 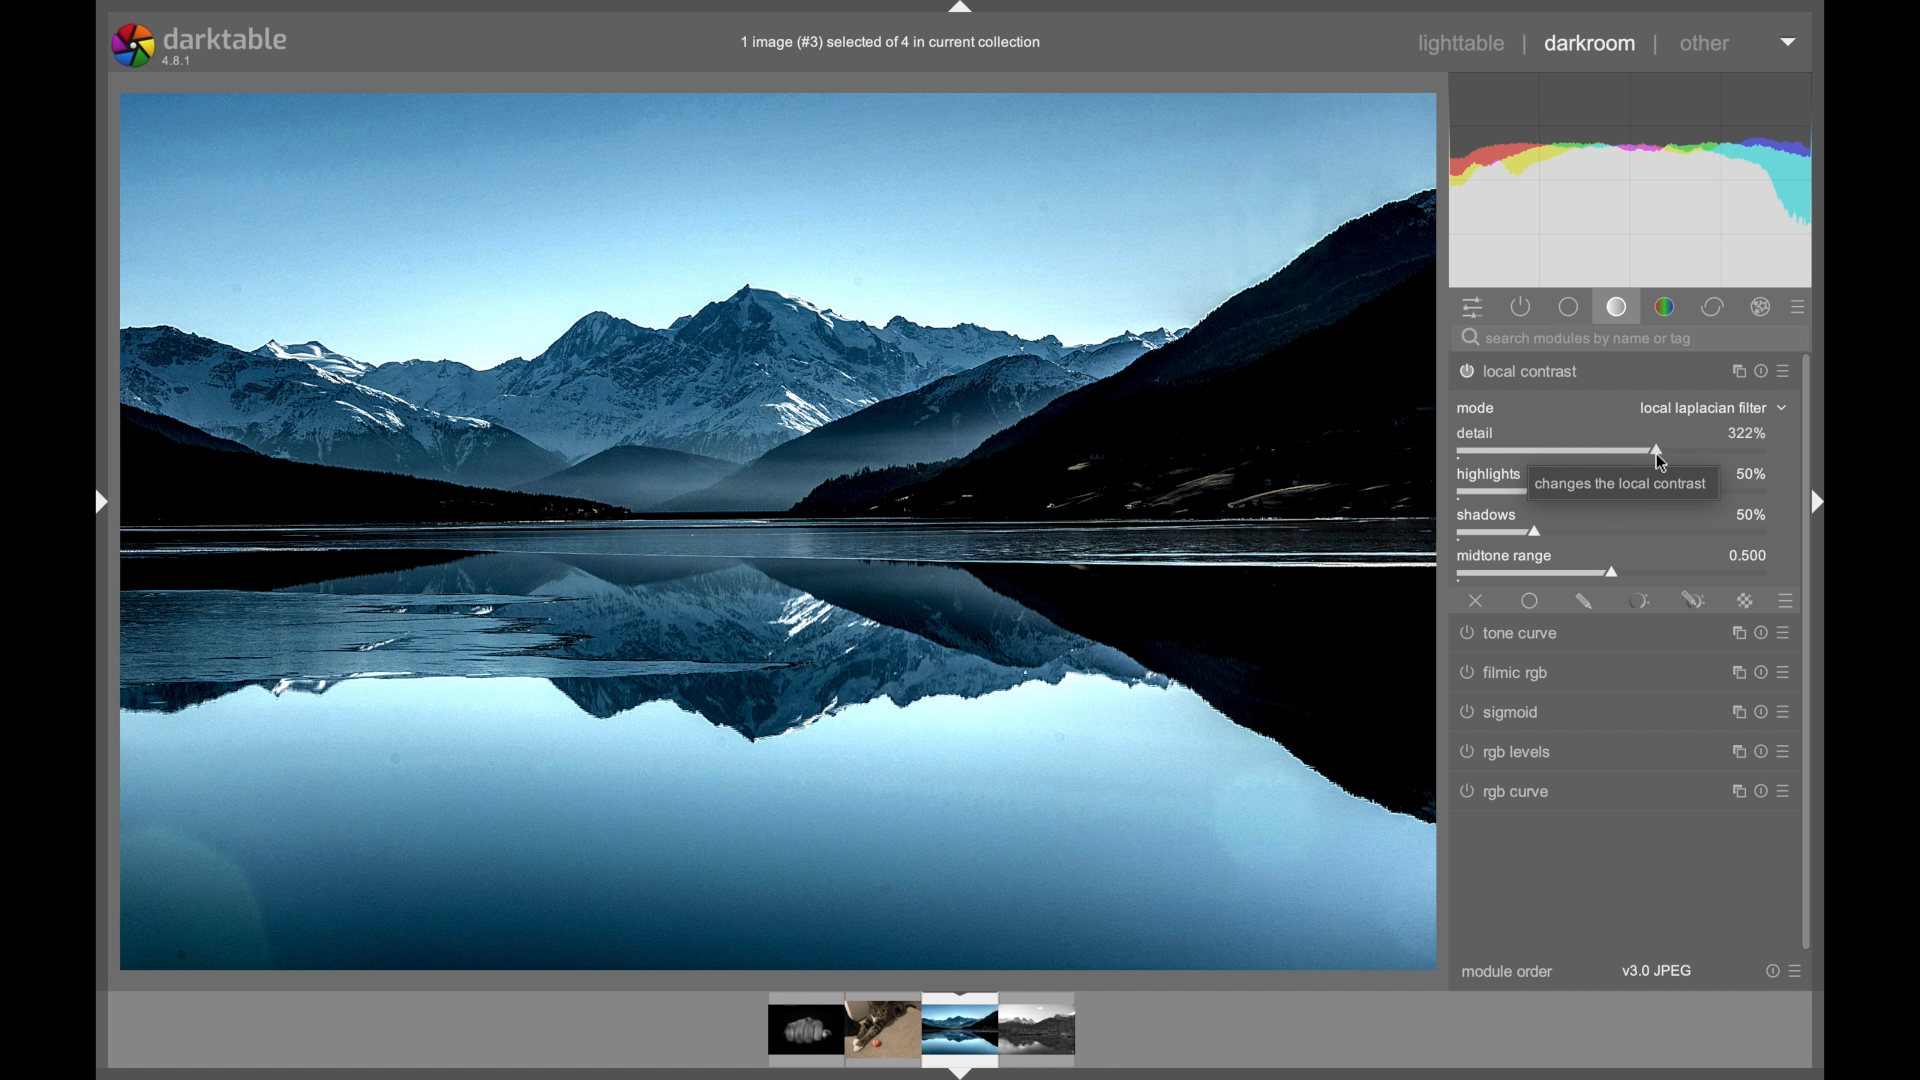 I want to click on filmic rgb, so click(x=1508, y=669).